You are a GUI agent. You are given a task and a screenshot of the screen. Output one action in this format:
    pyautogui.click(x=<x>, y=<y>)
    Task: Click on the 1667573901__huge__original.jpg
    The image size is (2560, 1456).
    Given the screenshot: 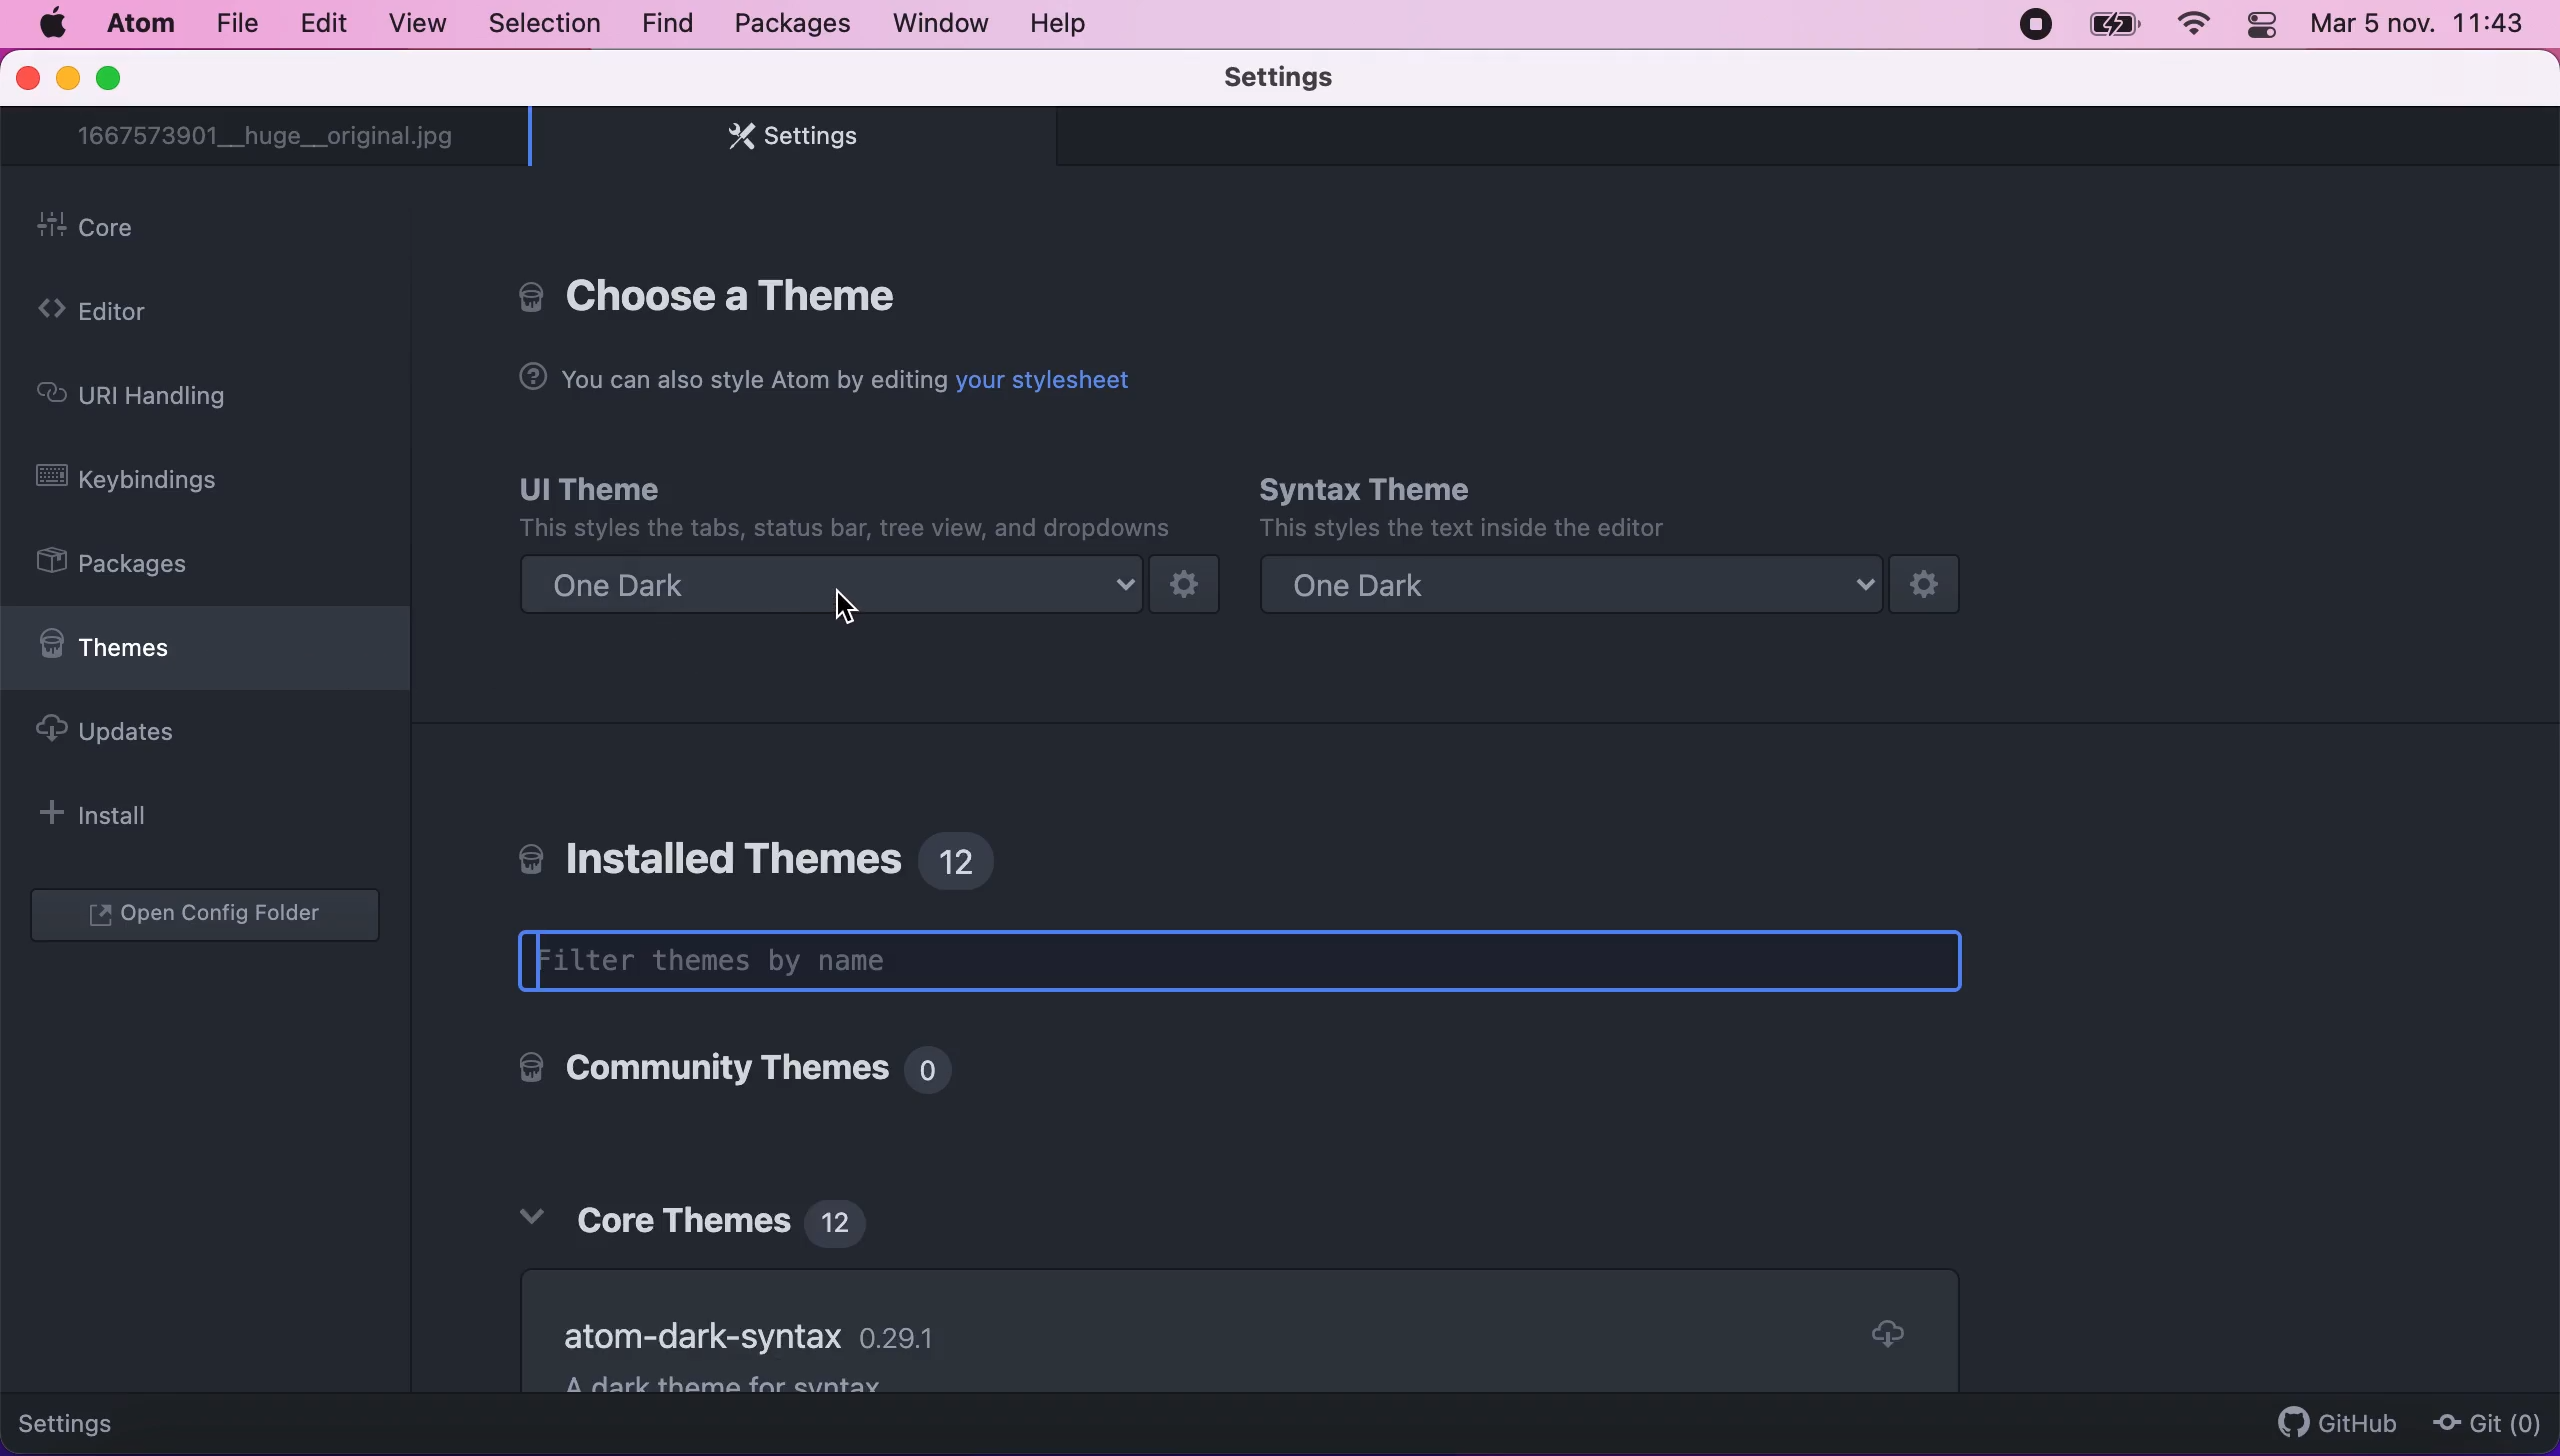 What is the action you would take?
    pyautogui.click(x=273, y=138)
    